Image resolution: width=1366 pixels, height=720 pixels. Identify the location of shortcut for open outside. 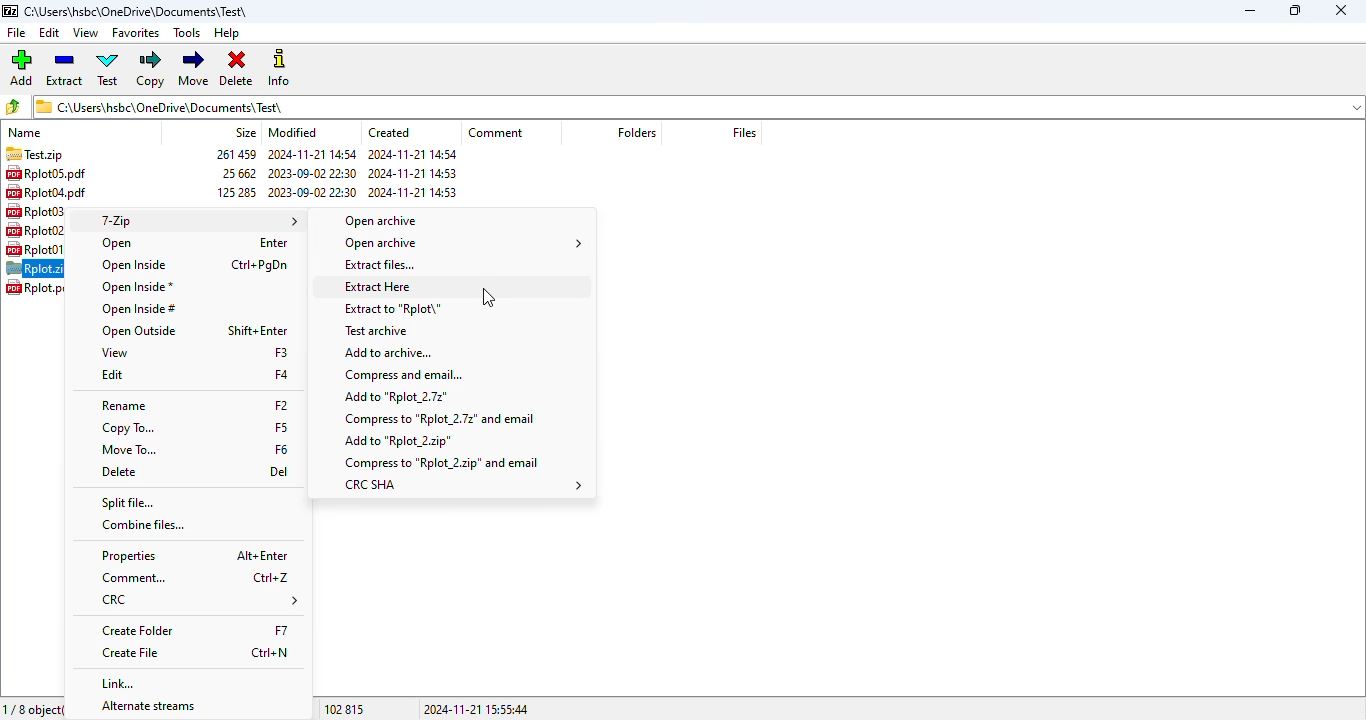
(258, 329).